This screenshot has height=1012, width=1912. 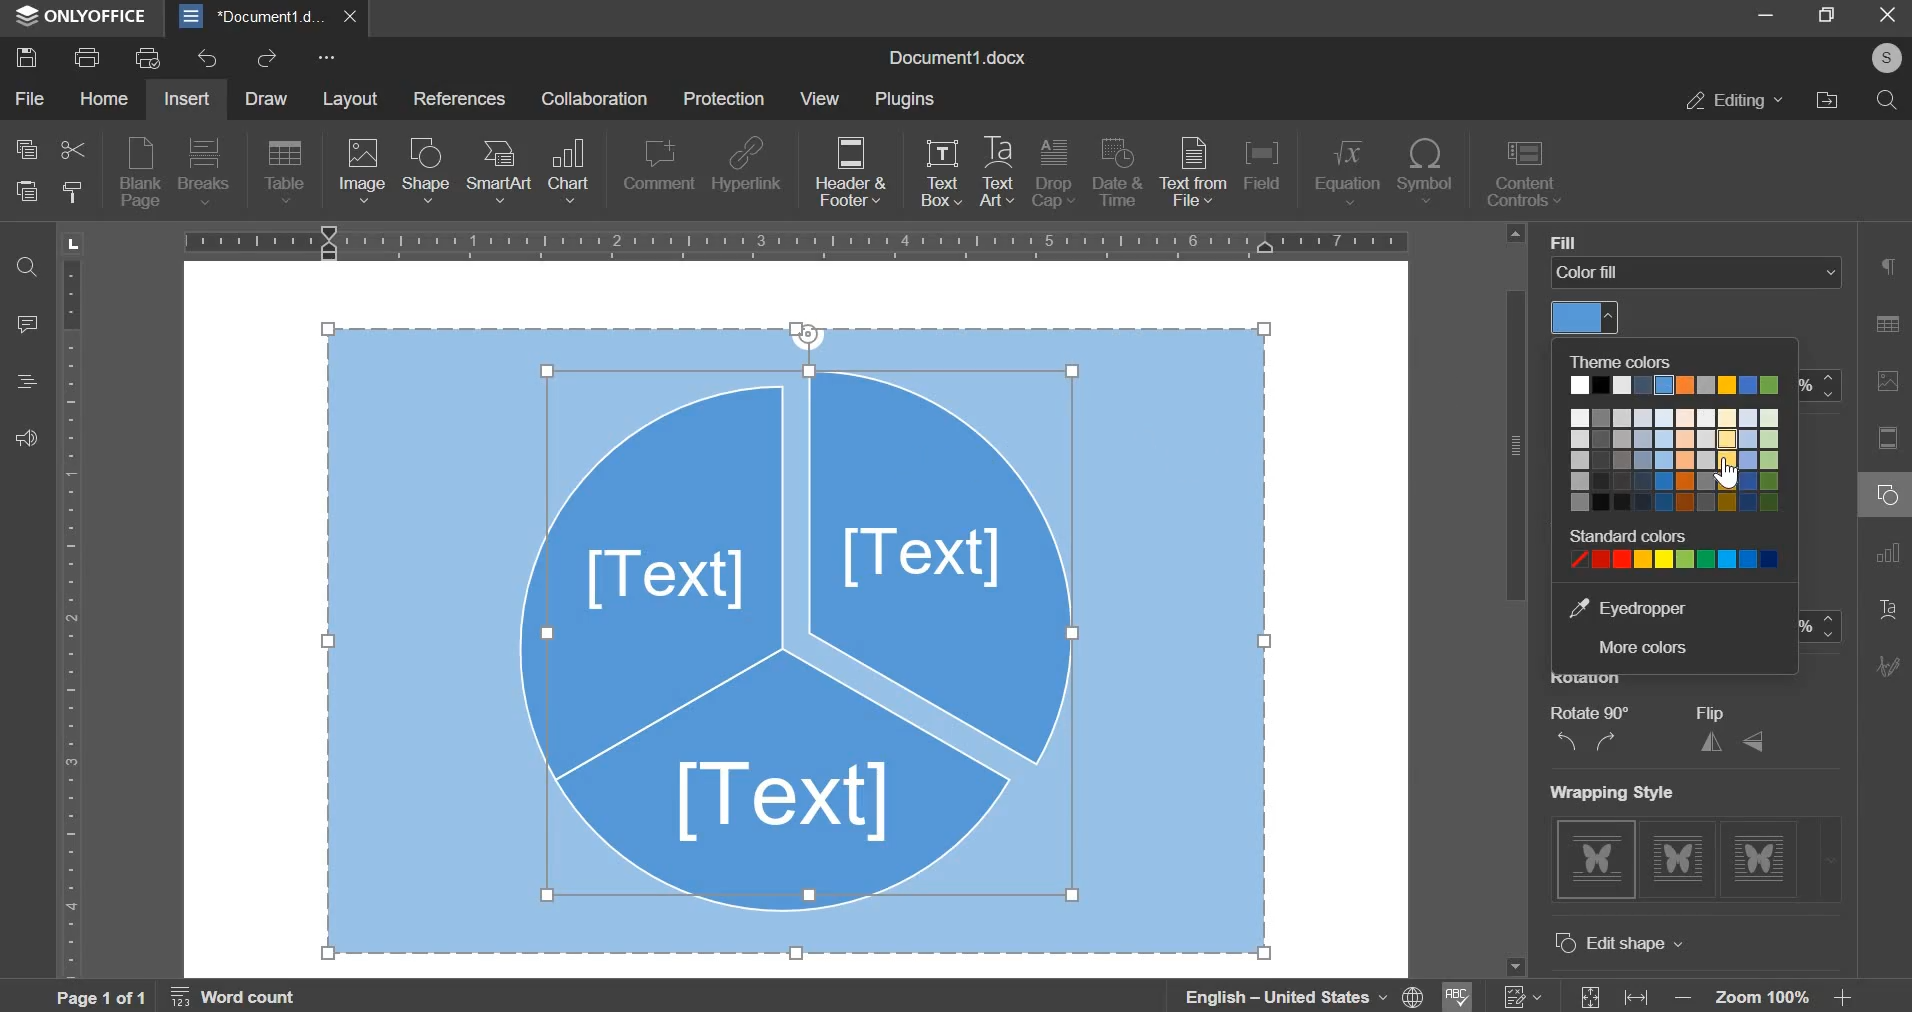 I want to click on hyperlink, so click(x=748, y=162).